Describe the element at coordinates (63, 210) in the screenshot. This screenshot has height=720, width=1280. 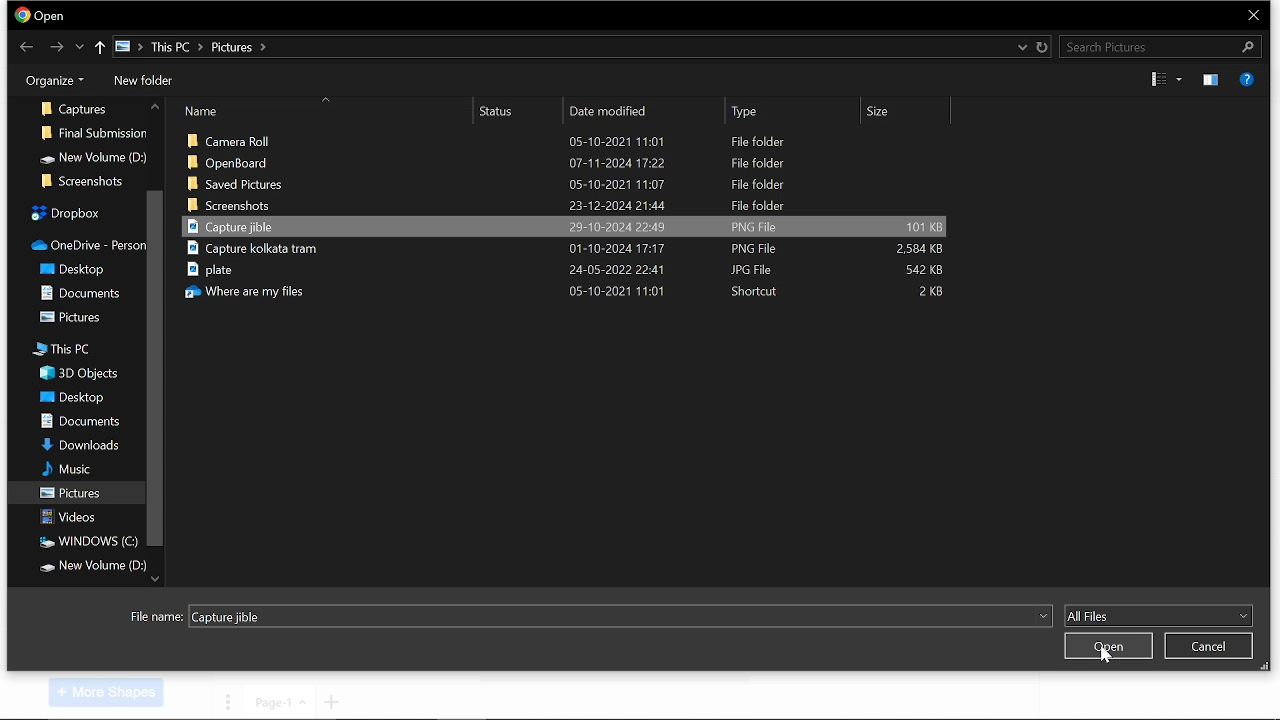
I see `folders` at that location.